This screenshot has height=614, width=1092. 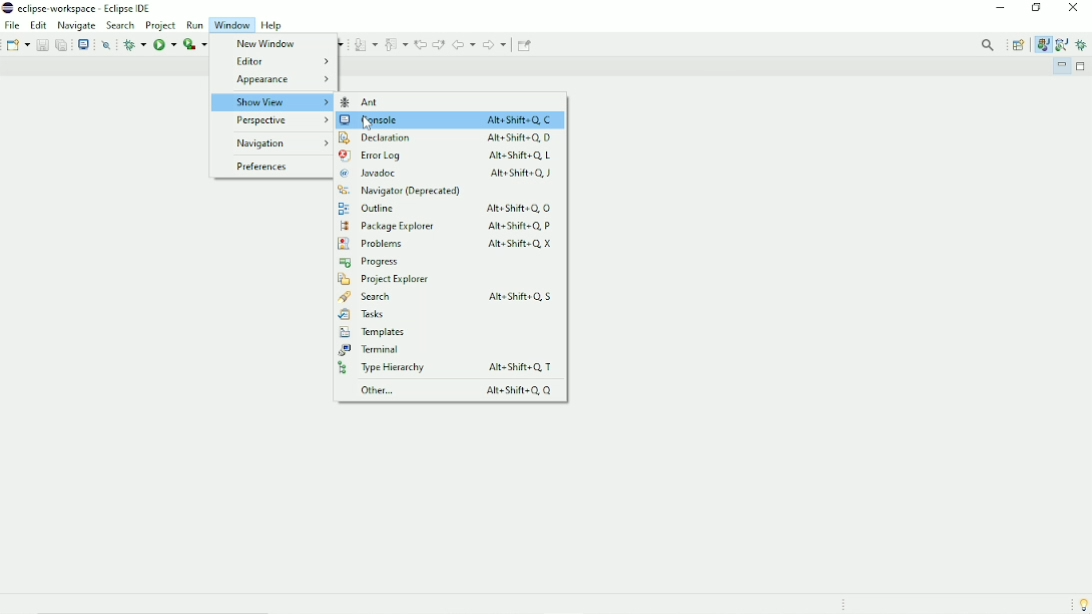 I want to click on Project, so click(x=161, y=25).